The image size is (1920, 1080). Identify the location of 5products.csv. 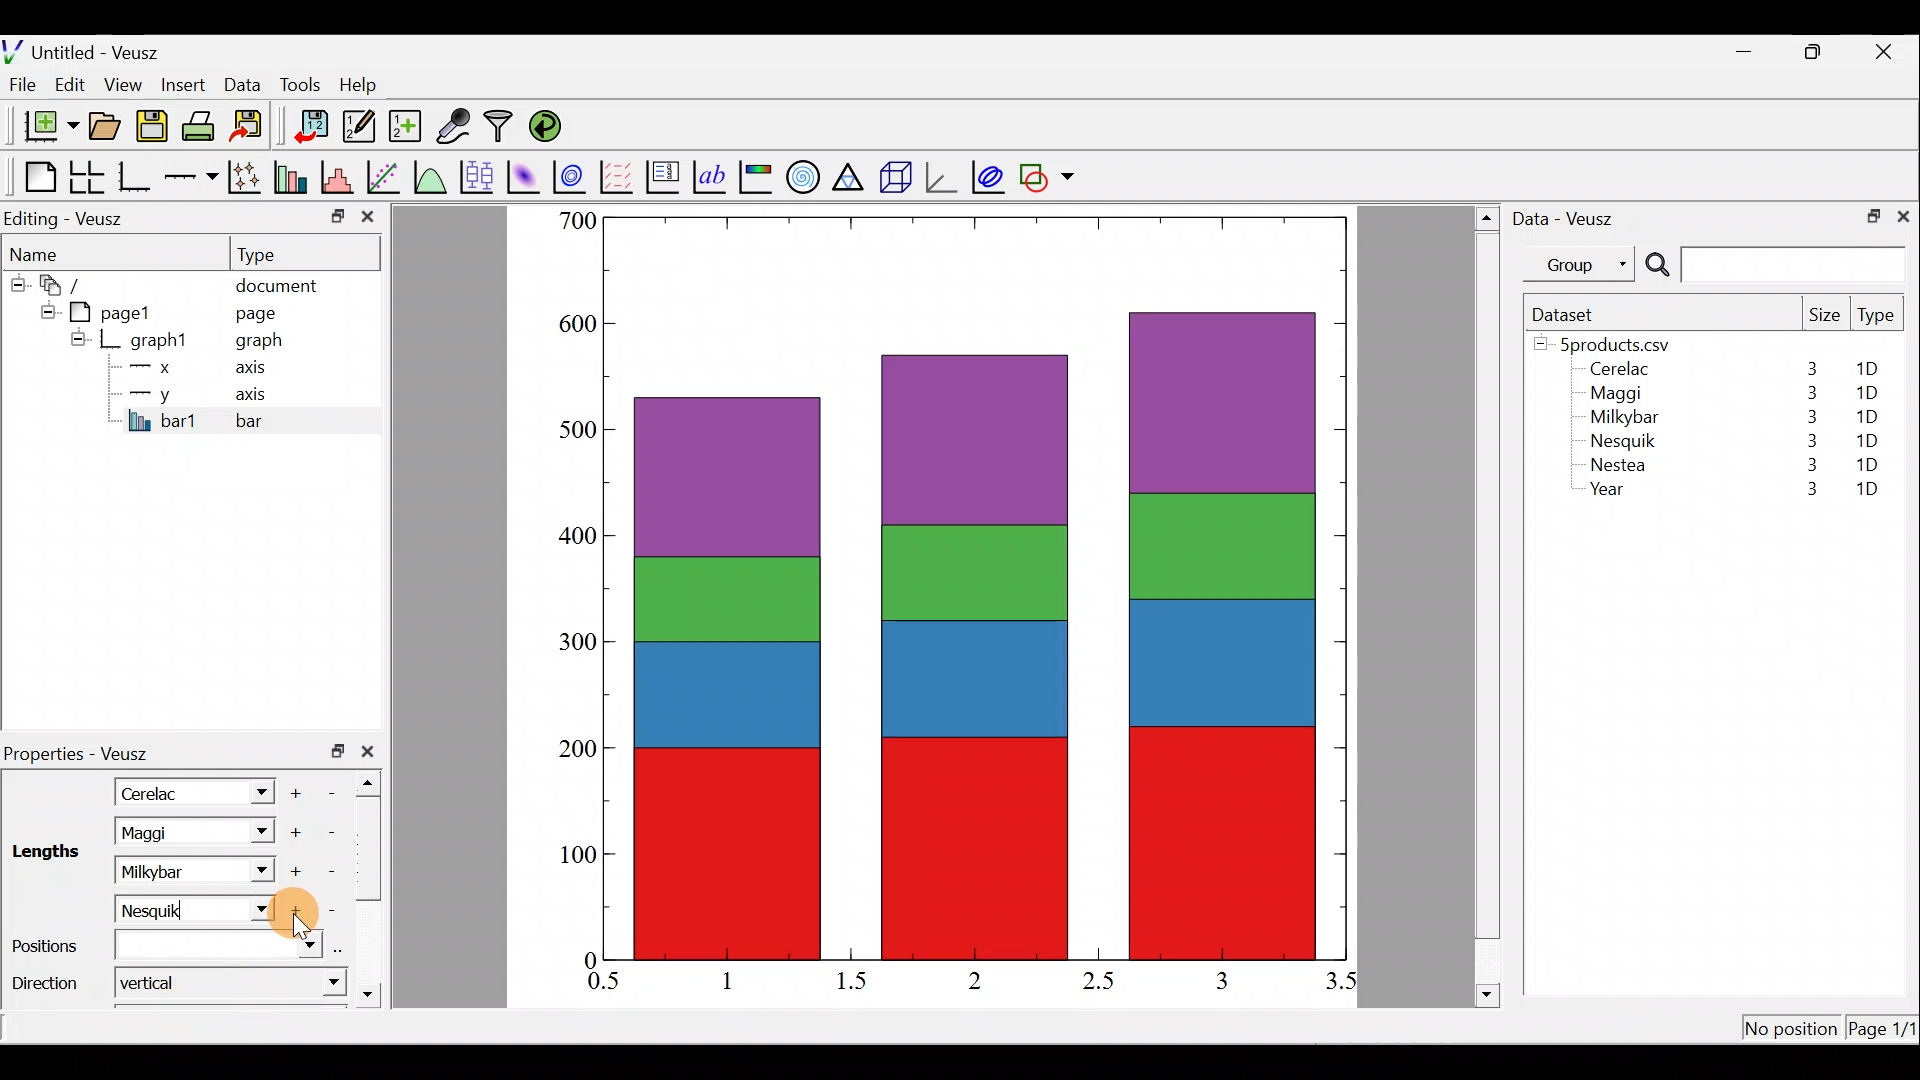
(1613, 343).